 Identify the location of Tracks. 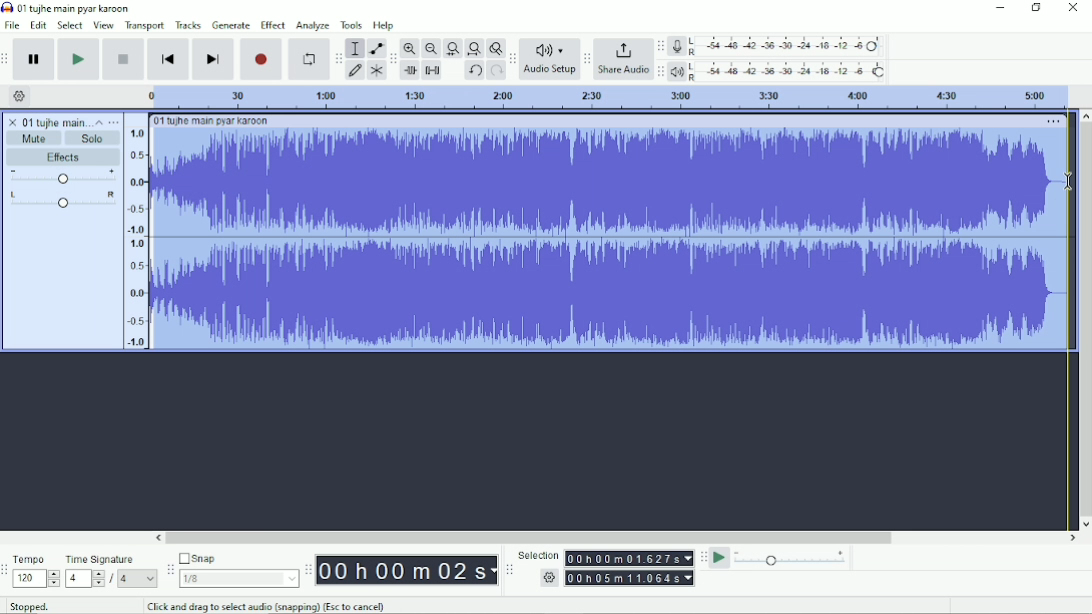
(188, 25).